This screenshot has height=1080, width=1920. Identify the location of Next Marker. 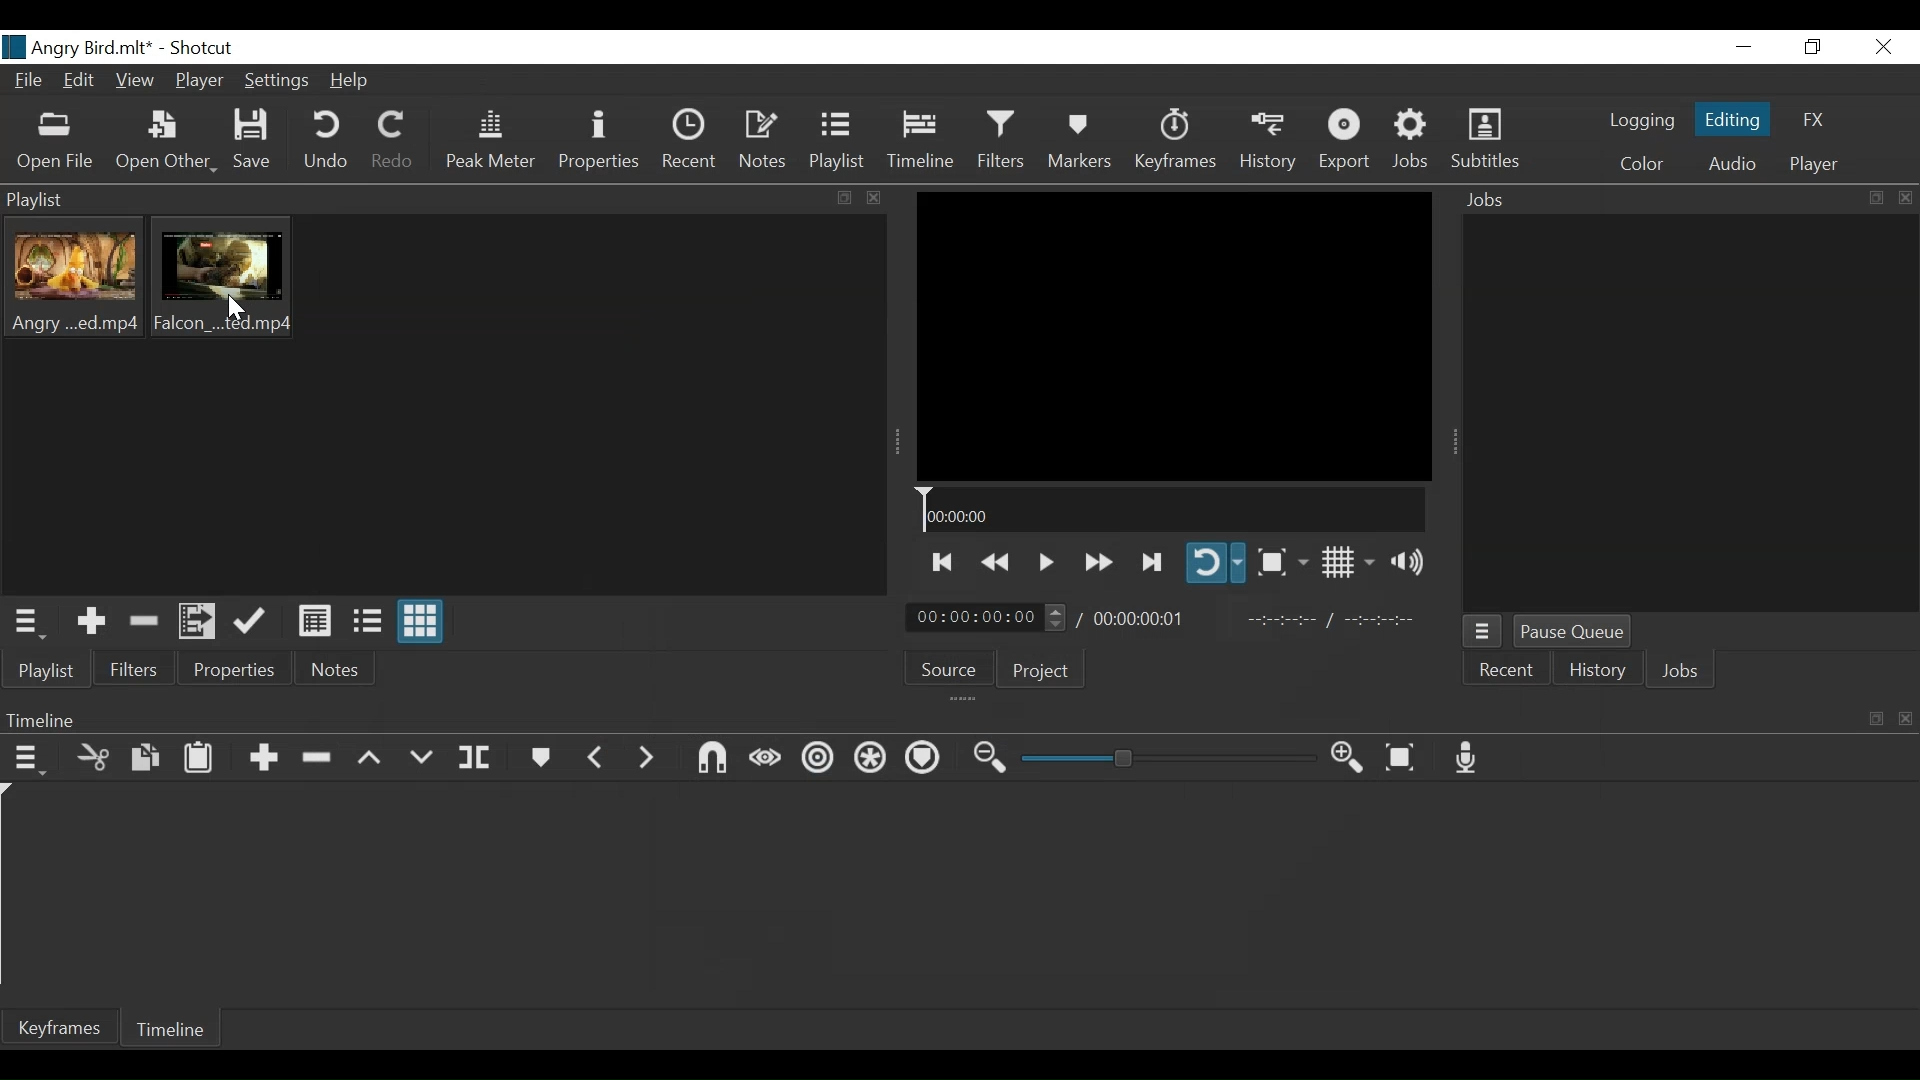
(649, 757).